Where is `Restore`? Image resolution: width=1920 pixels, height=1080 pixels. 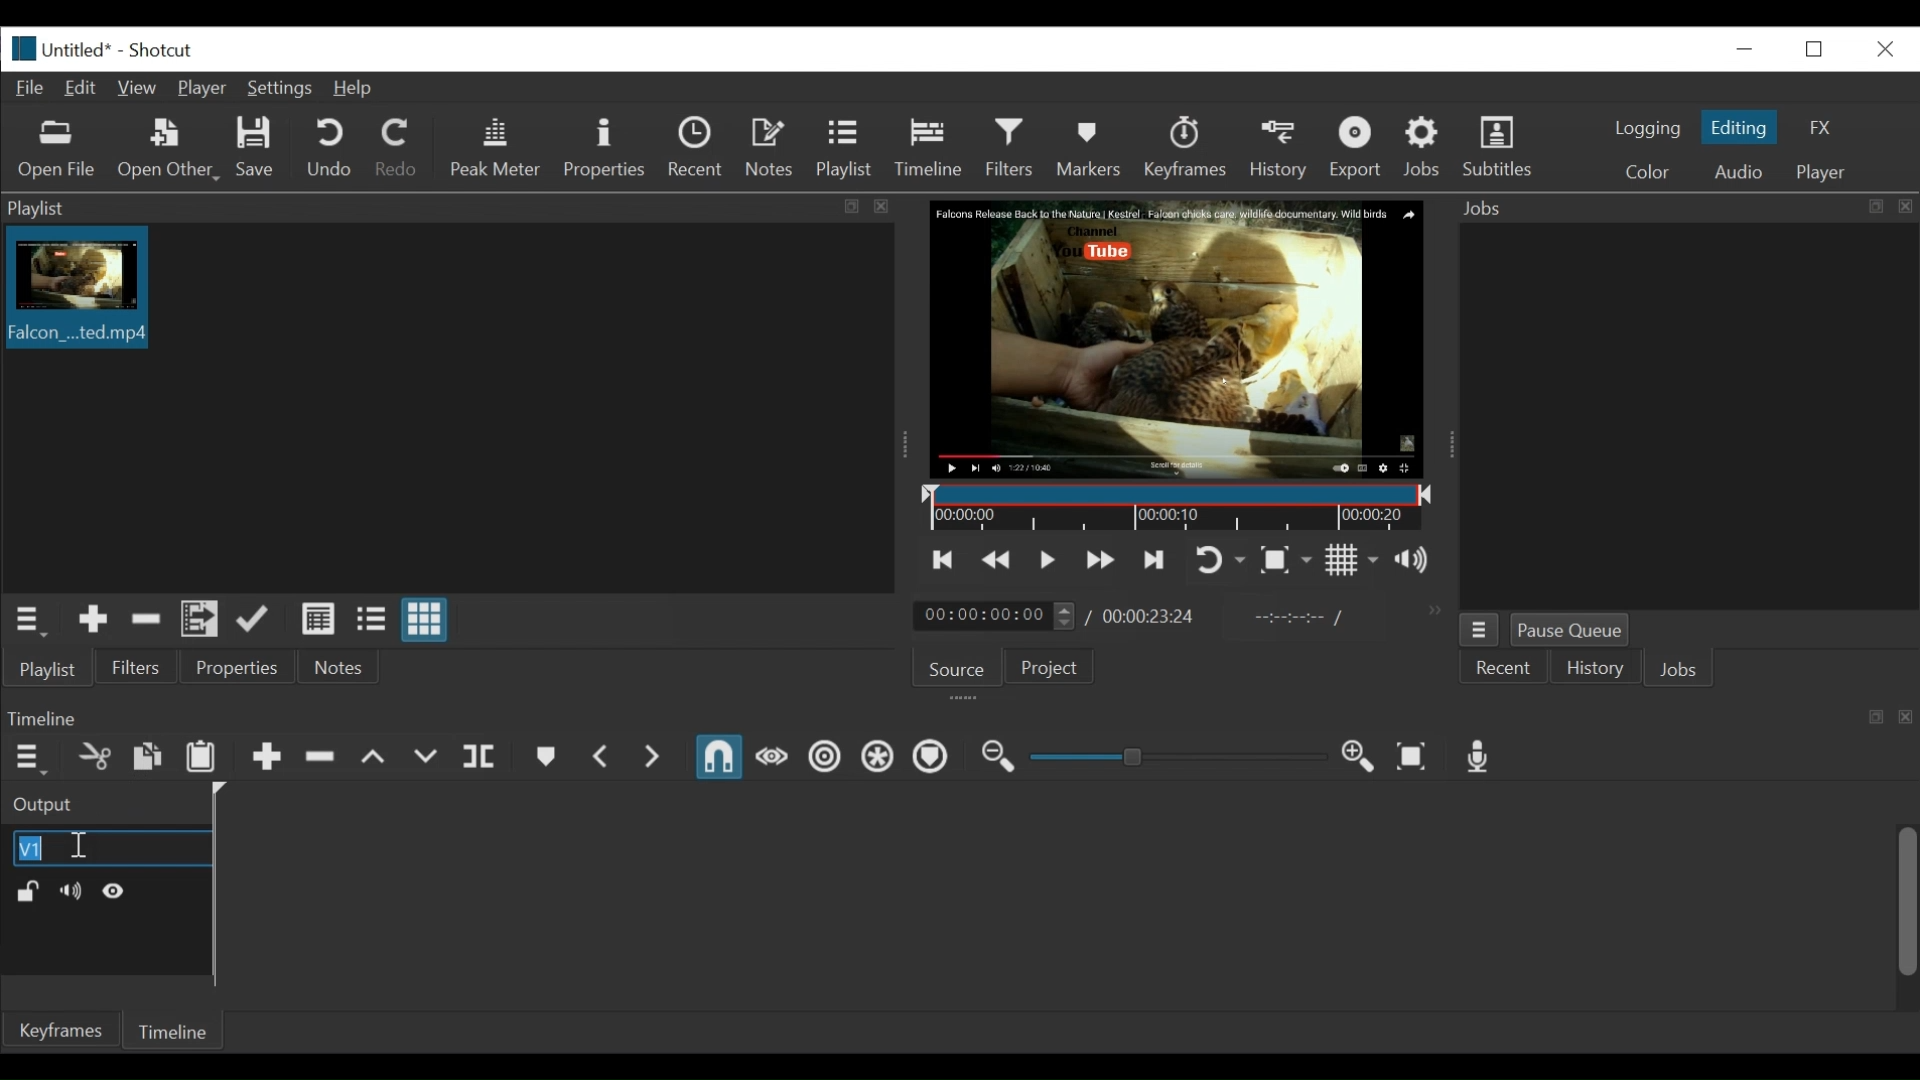
Restore is located at coordinates (1810, 47).